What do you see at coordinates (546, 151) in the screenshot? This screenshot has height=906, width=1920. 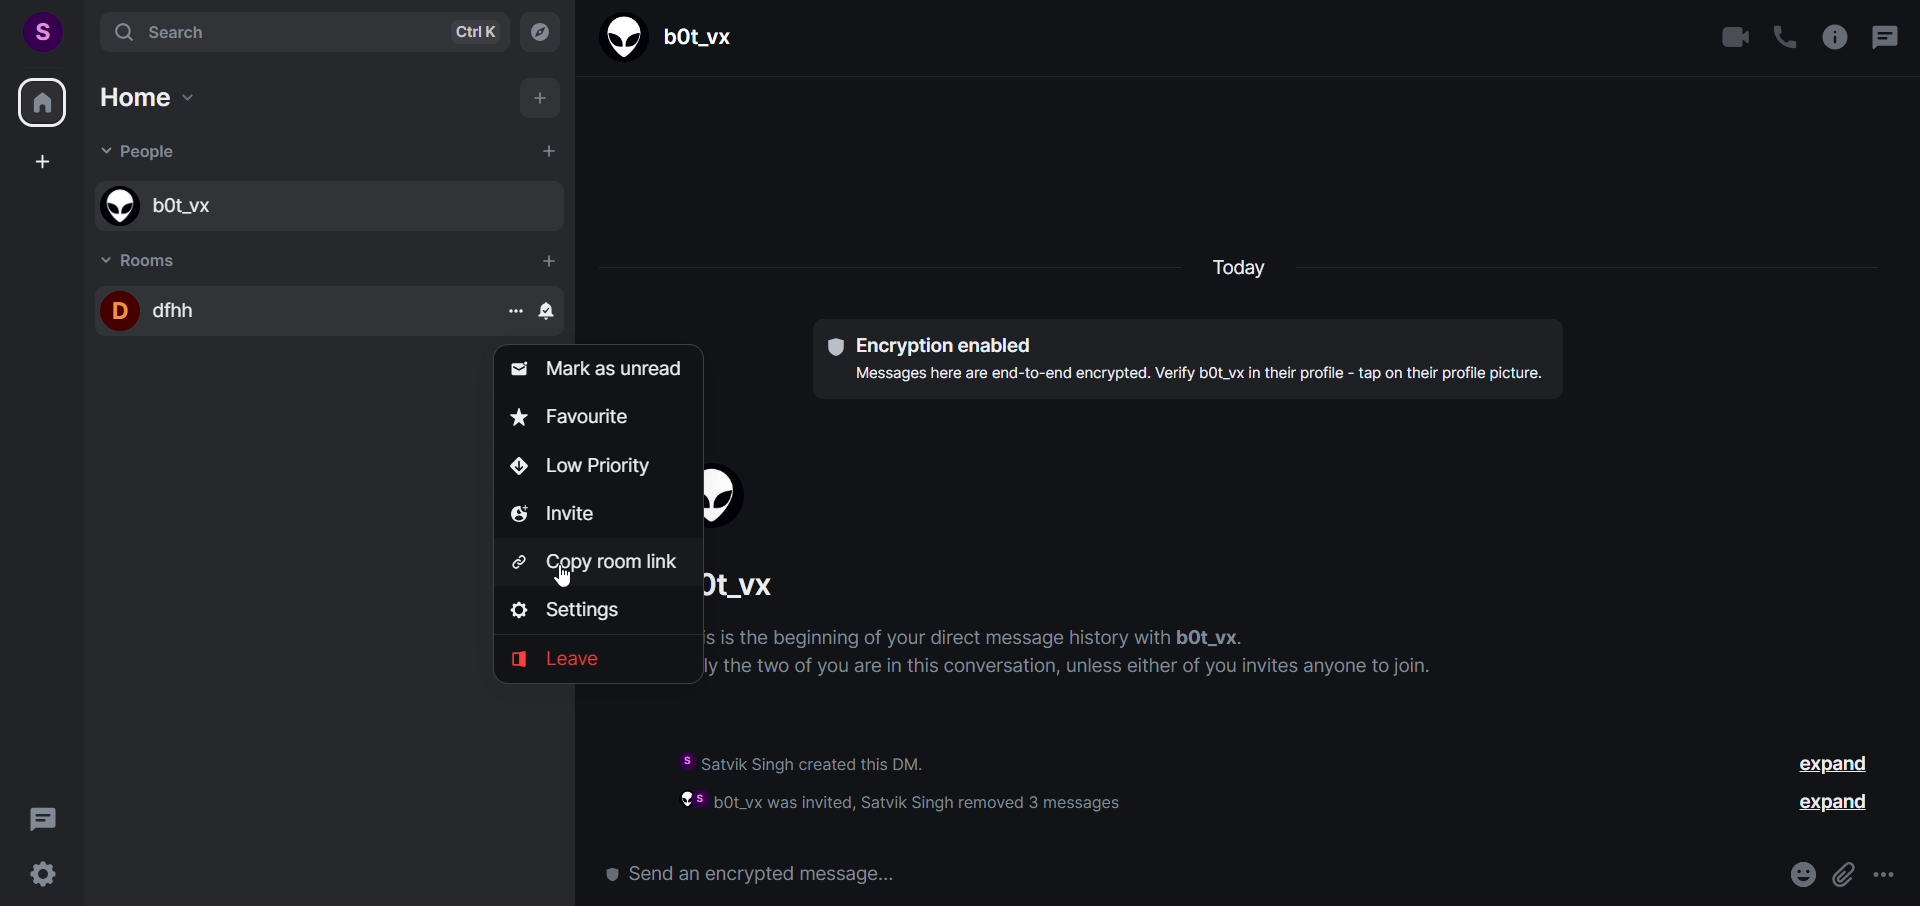 I see `add people` at bounding box center [546, 151].